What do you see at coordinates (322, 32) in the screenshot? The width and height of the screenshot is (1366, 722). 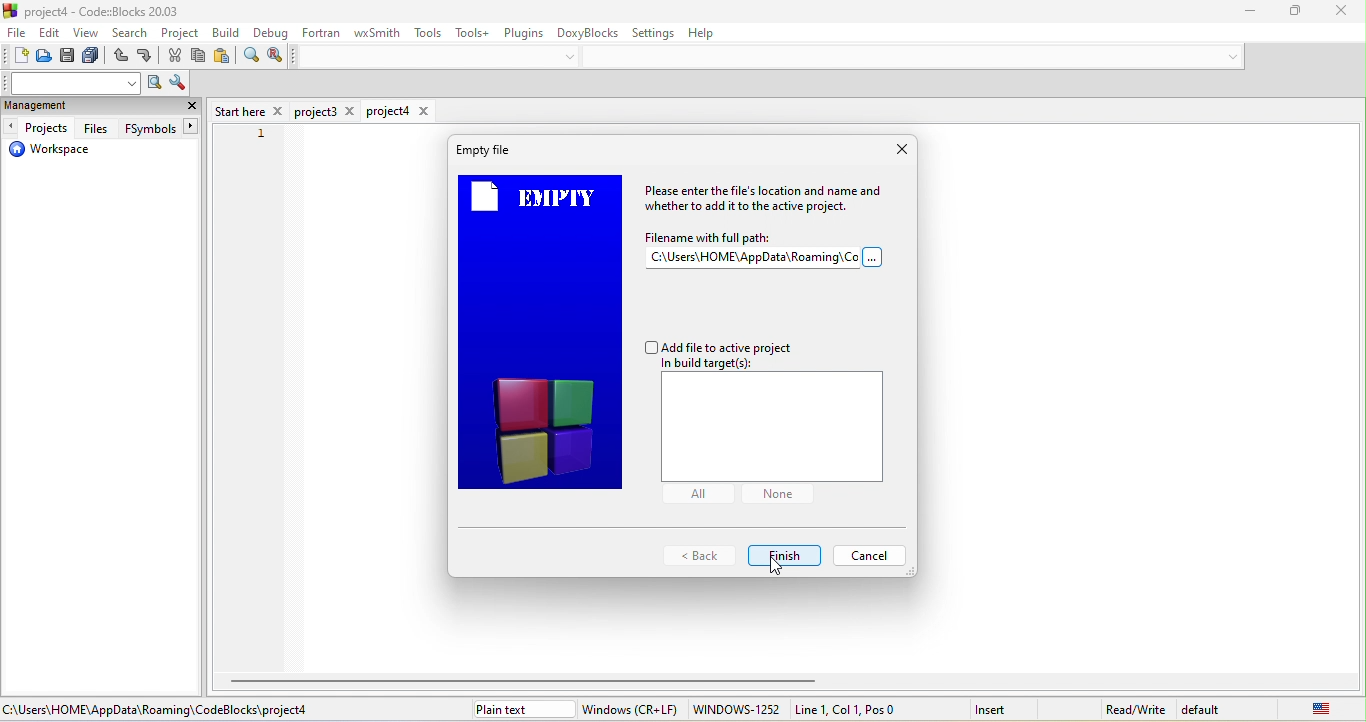 I see `fortran` at bounding box center [322, 32].